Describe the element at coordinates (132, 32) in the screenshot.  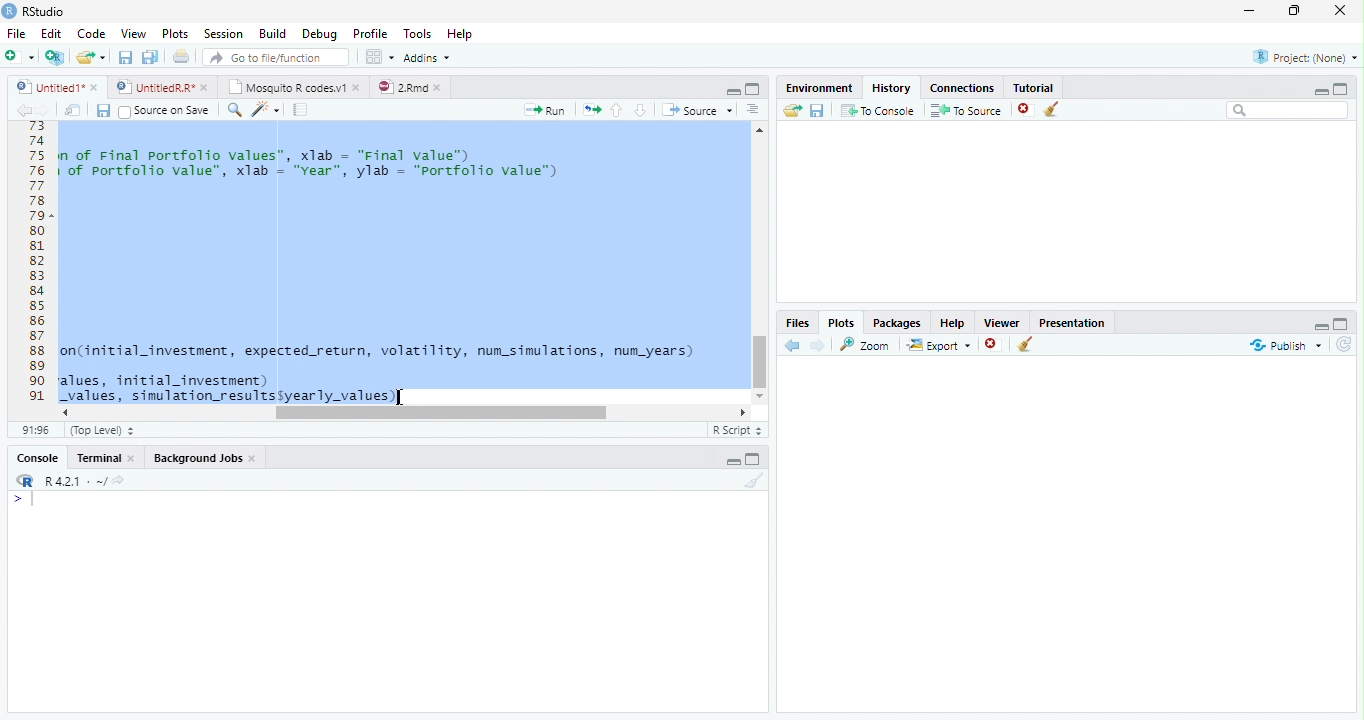
I see `View` at that location.